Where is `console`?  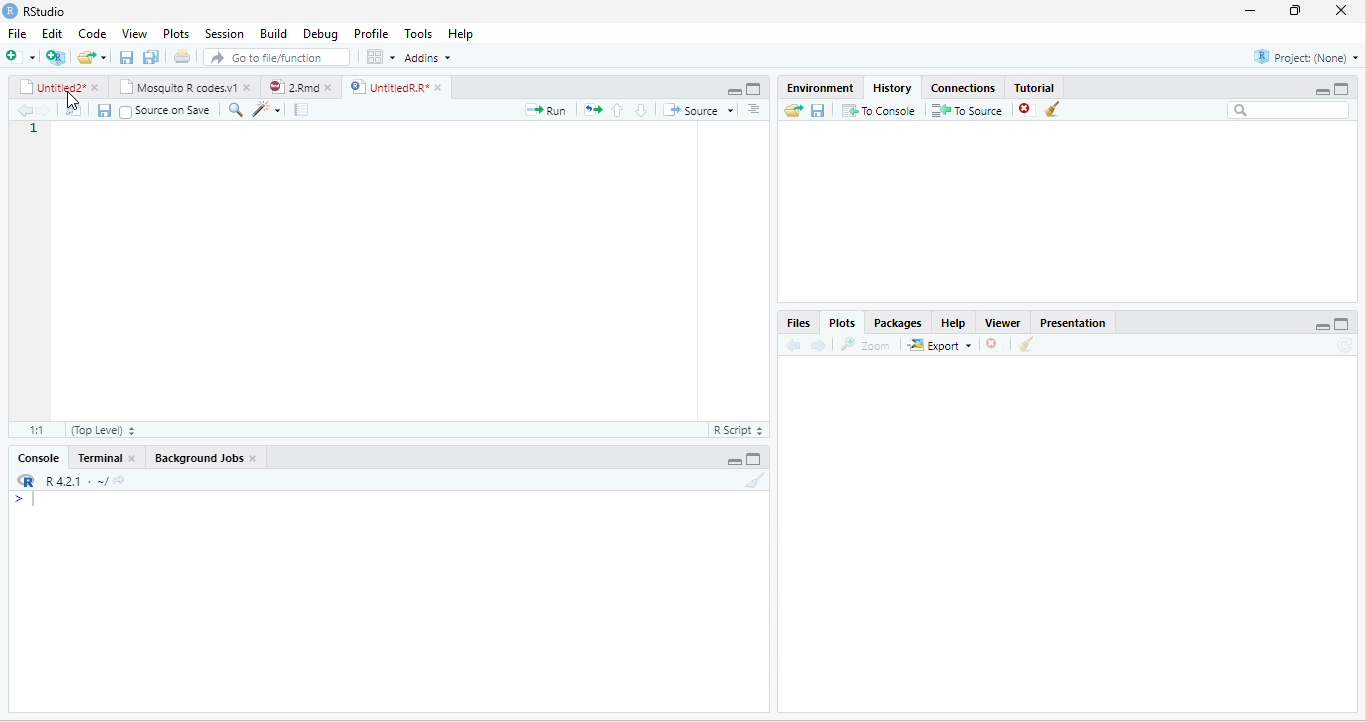
console is located at coordinates (33, 458).